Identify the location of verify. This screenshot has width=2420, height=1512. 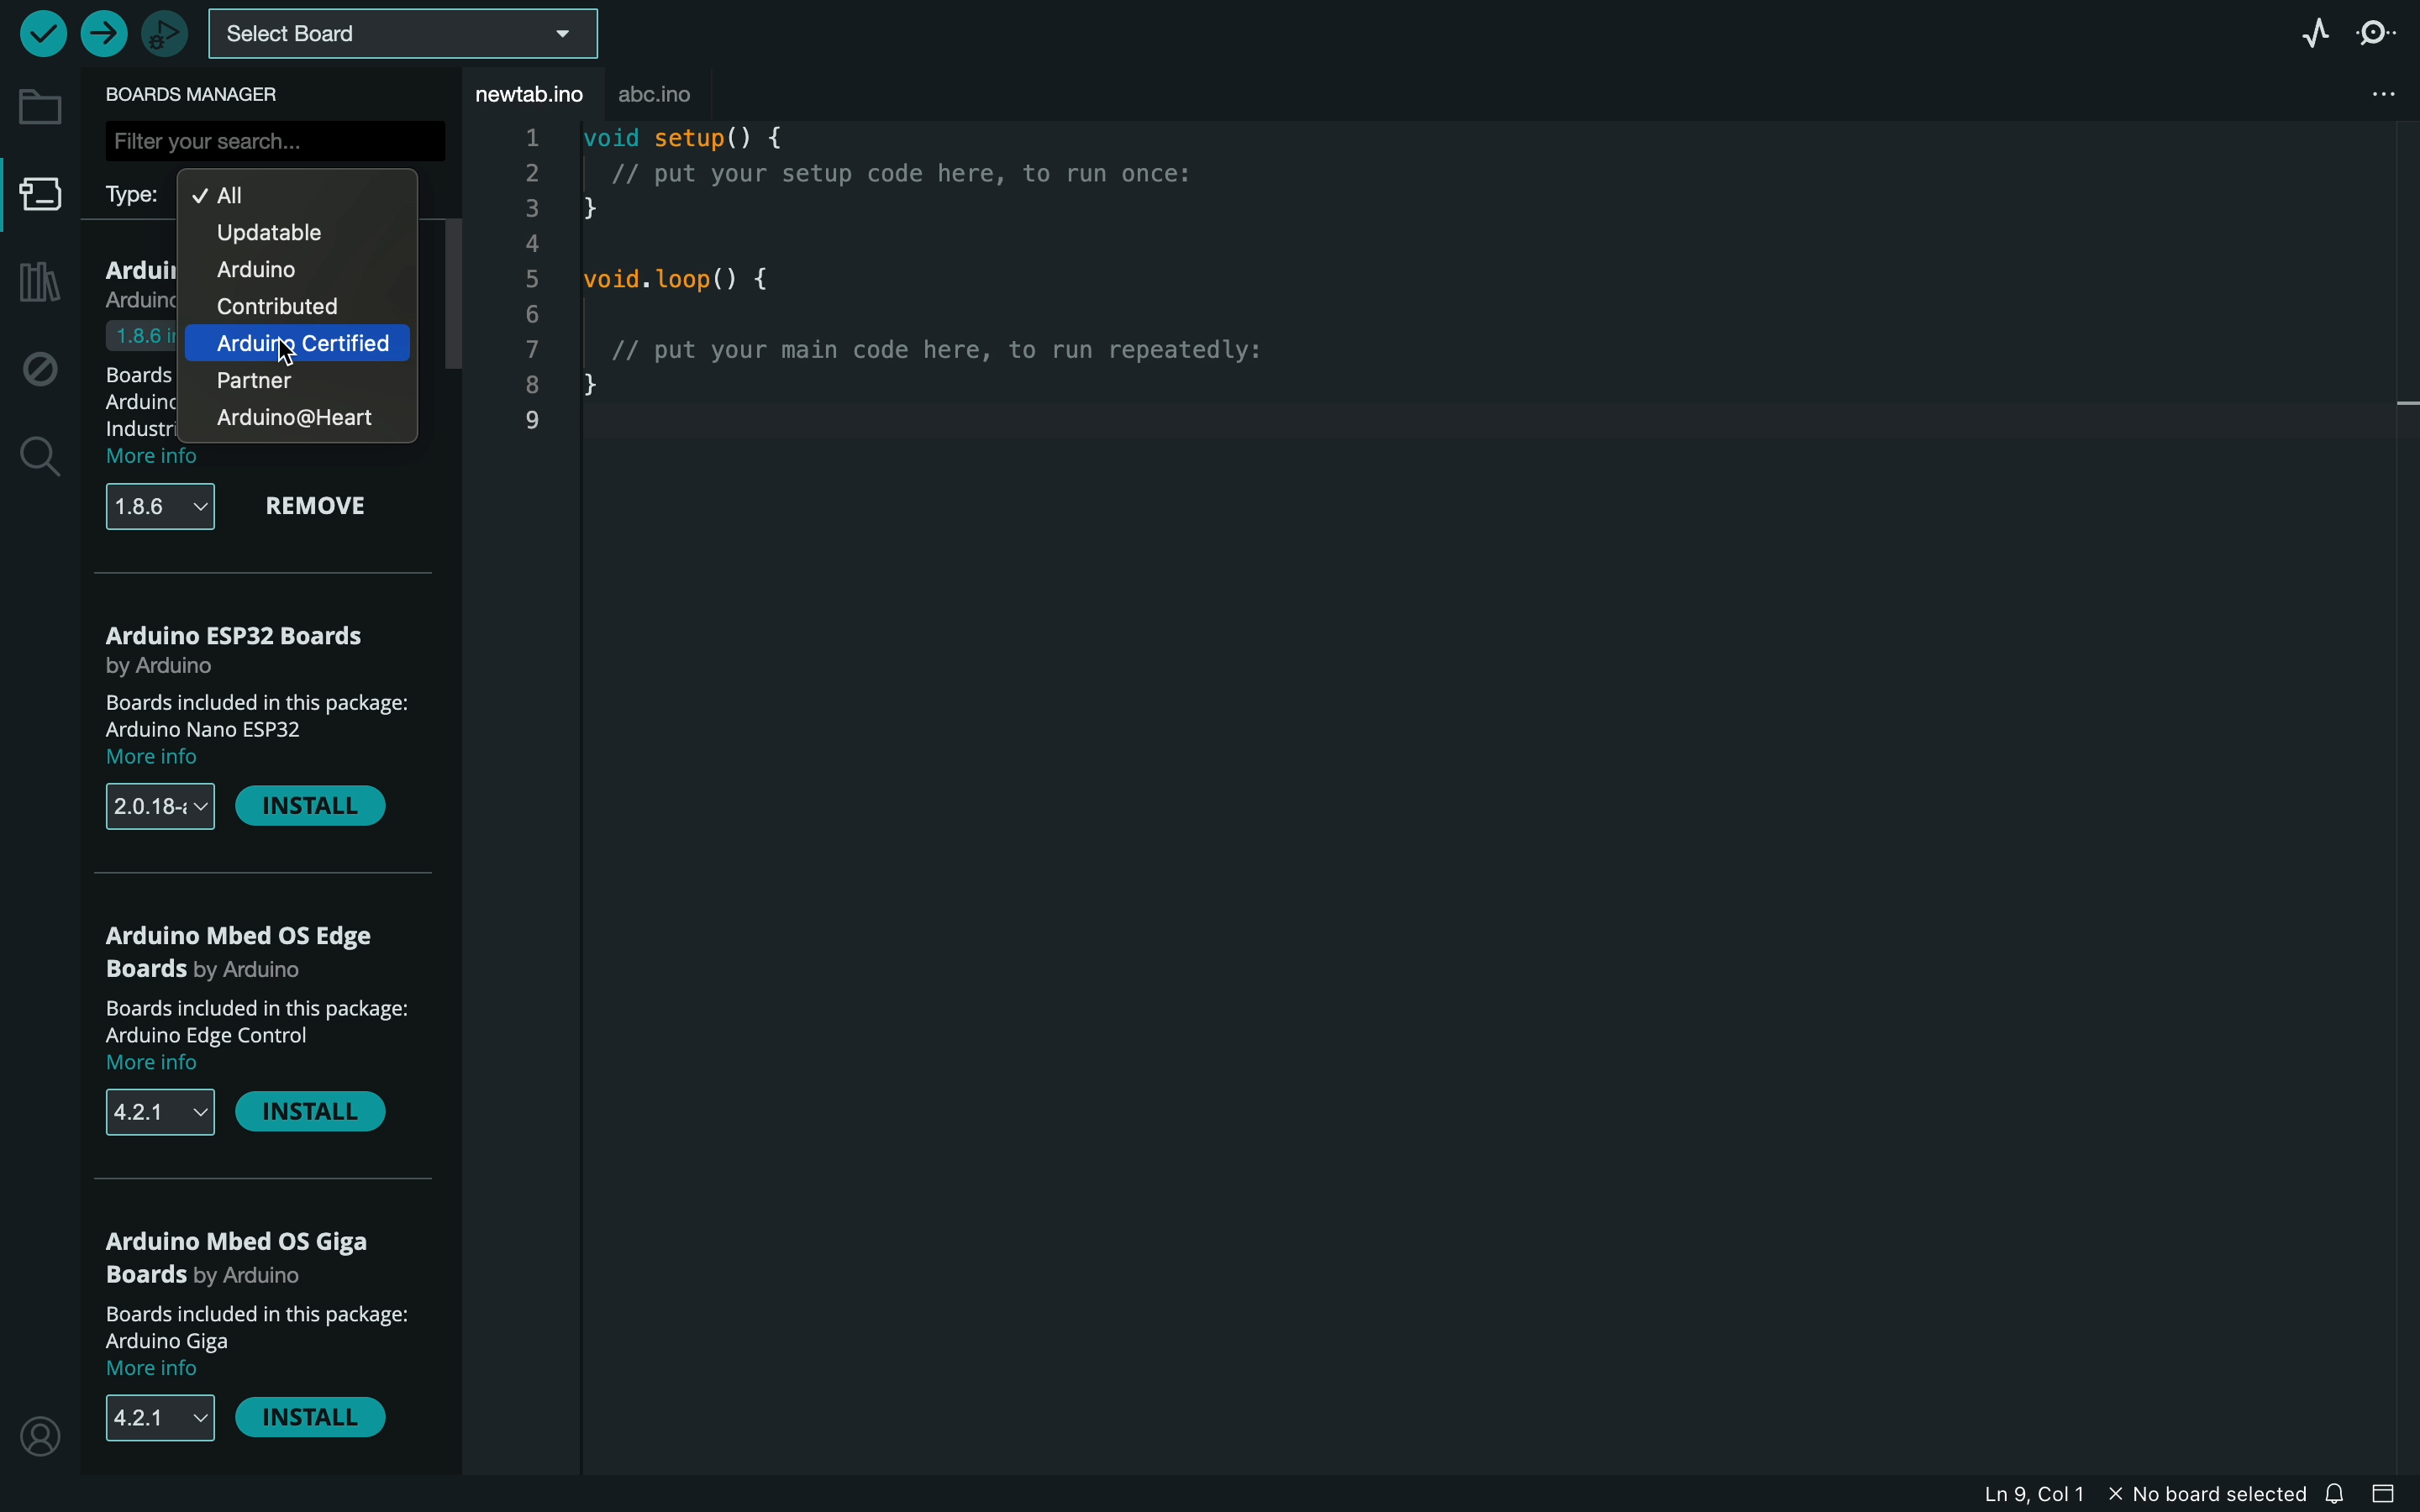
(41, 33).